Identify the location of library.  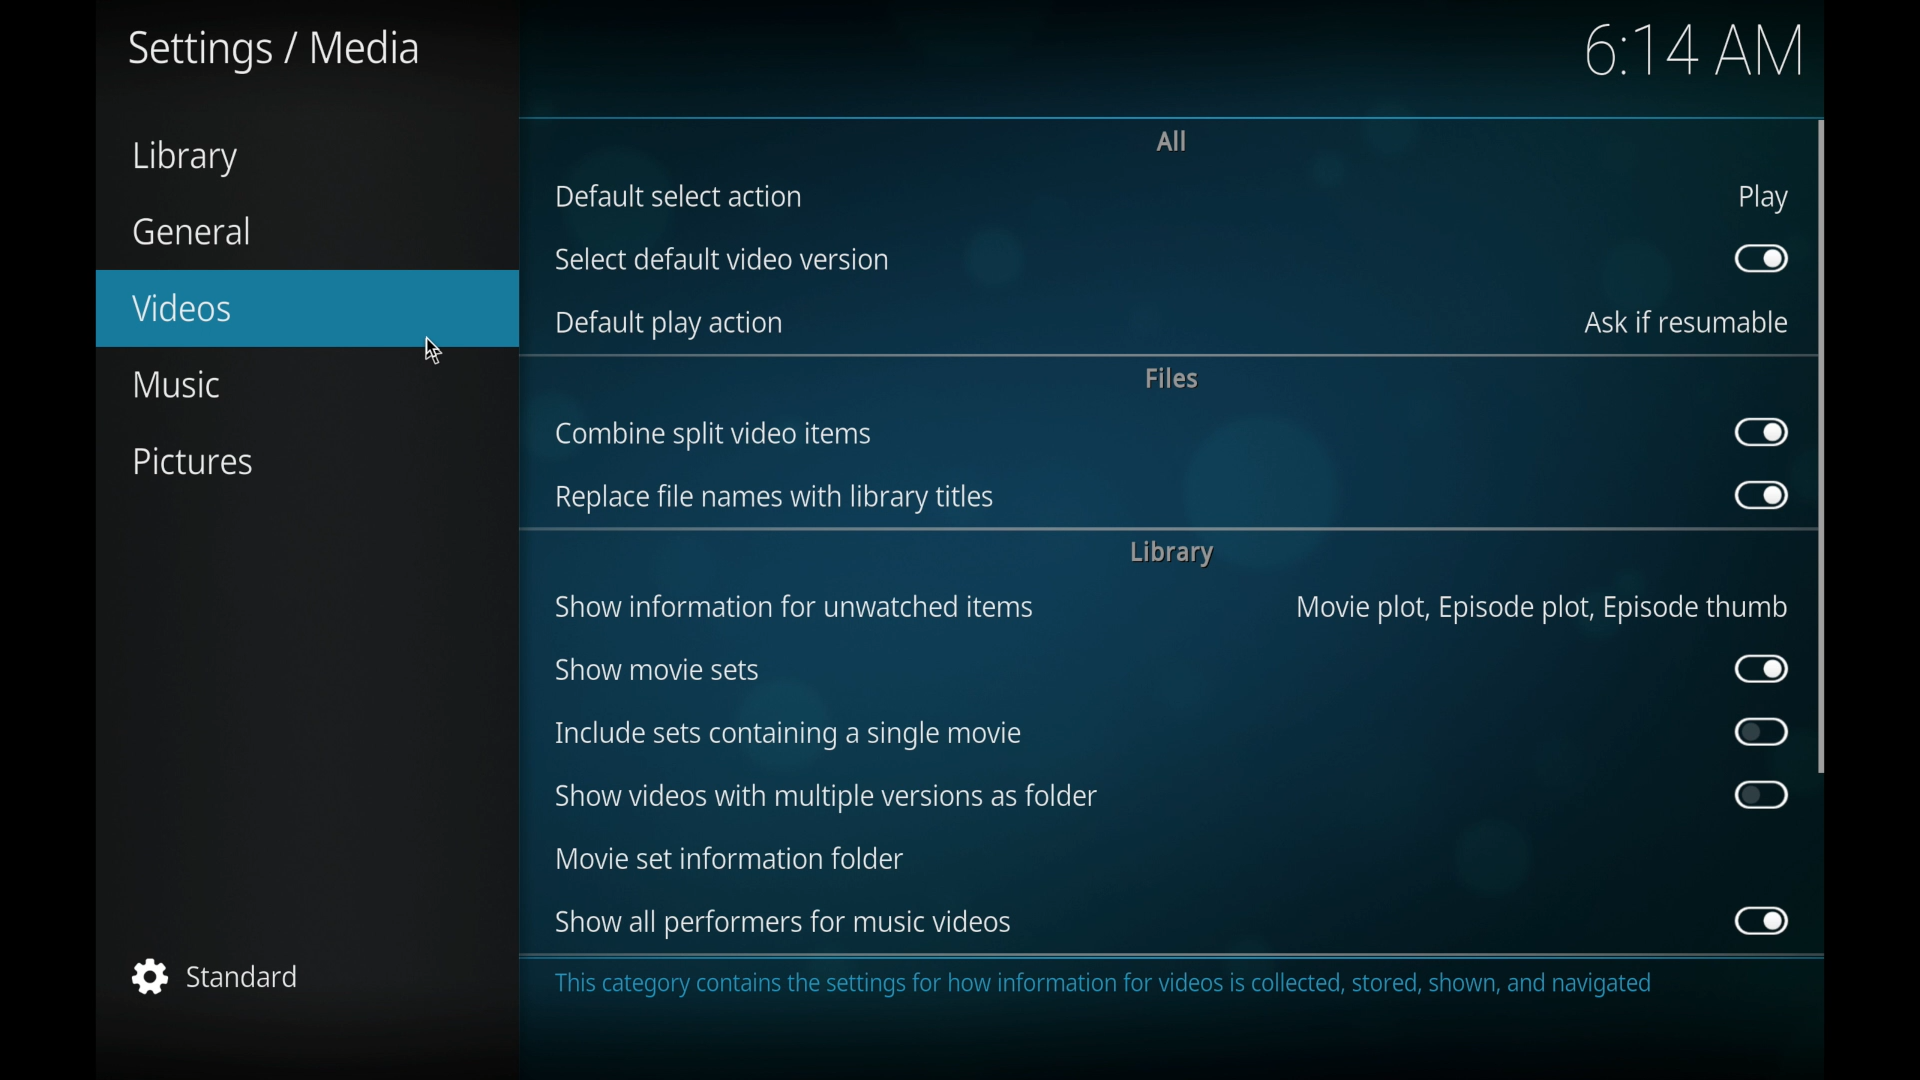
(1171, 553).